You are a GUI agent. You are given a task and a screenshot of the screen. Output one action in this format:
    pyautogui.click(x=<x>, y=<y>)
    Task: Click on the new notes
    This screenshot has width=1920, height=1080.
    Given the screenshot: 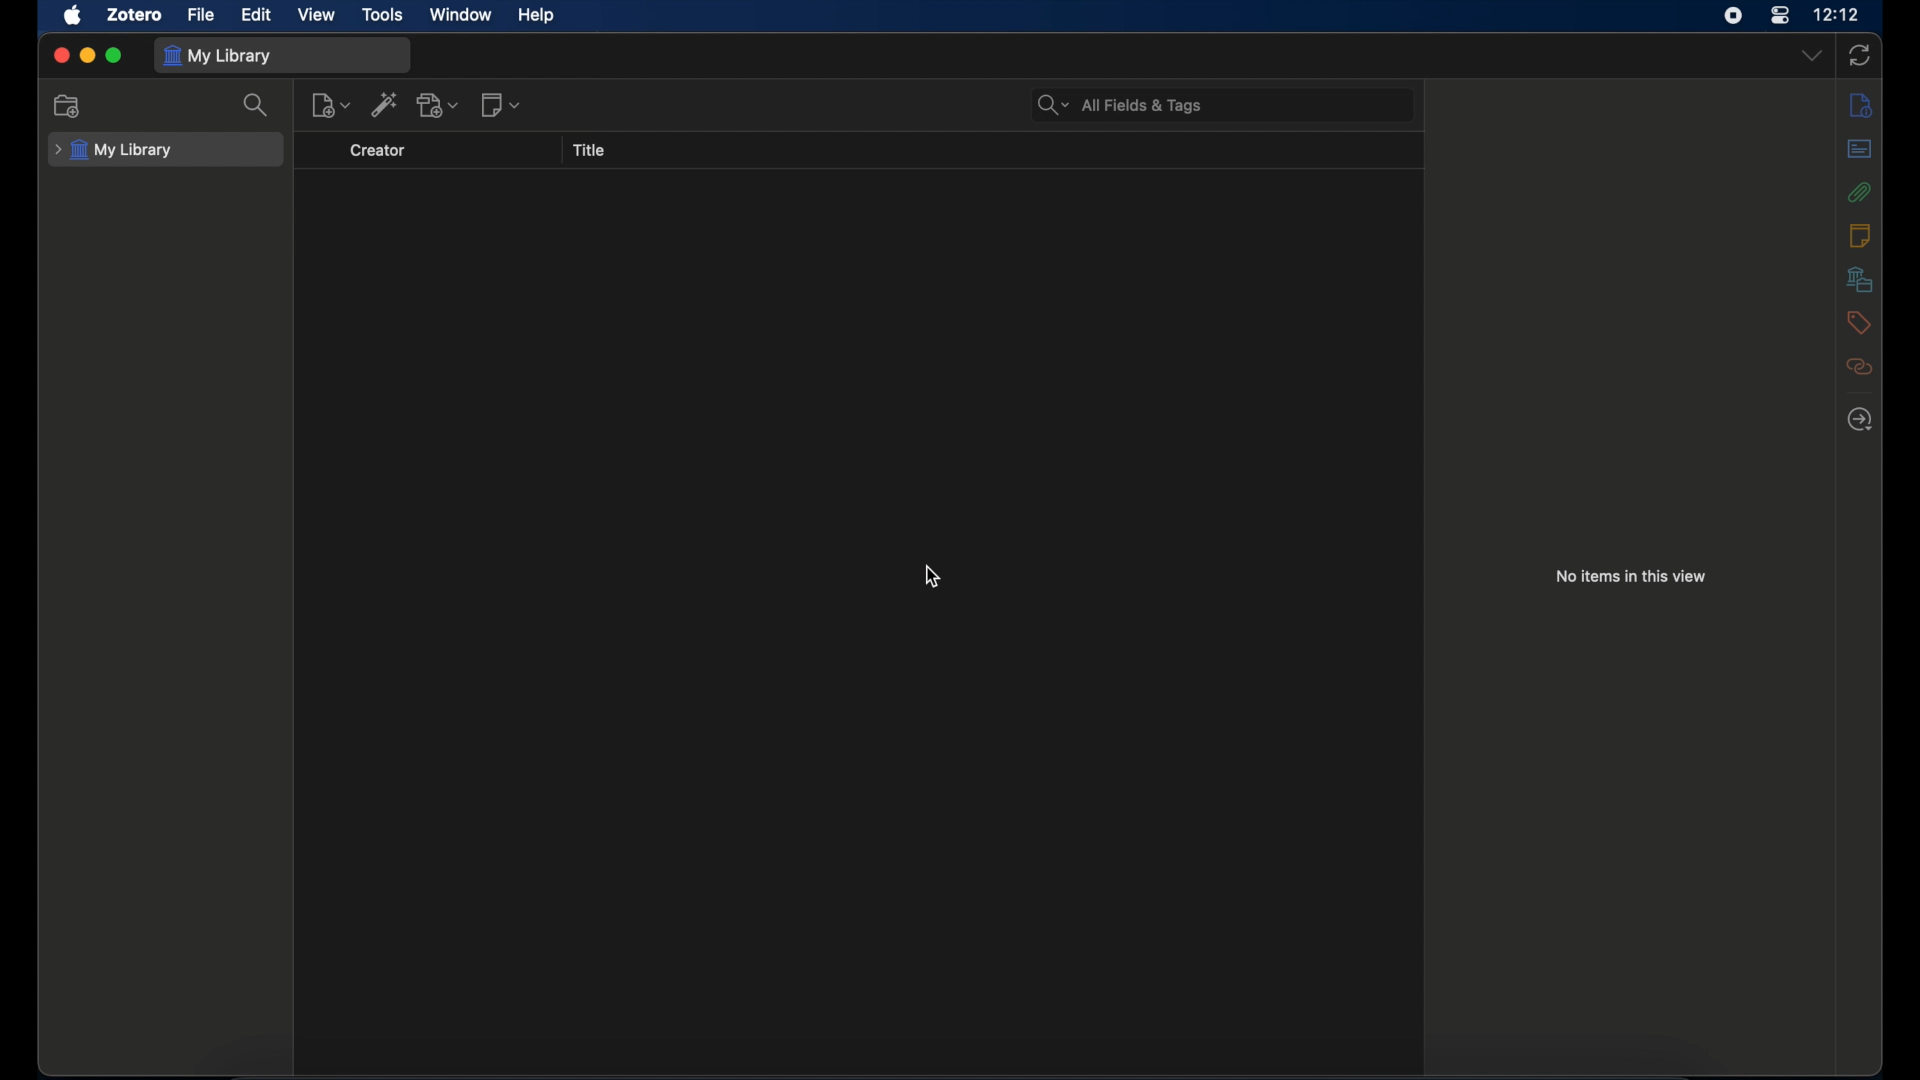 What is the action you would take?
    pyautogui.click(x=502, y=105)
    